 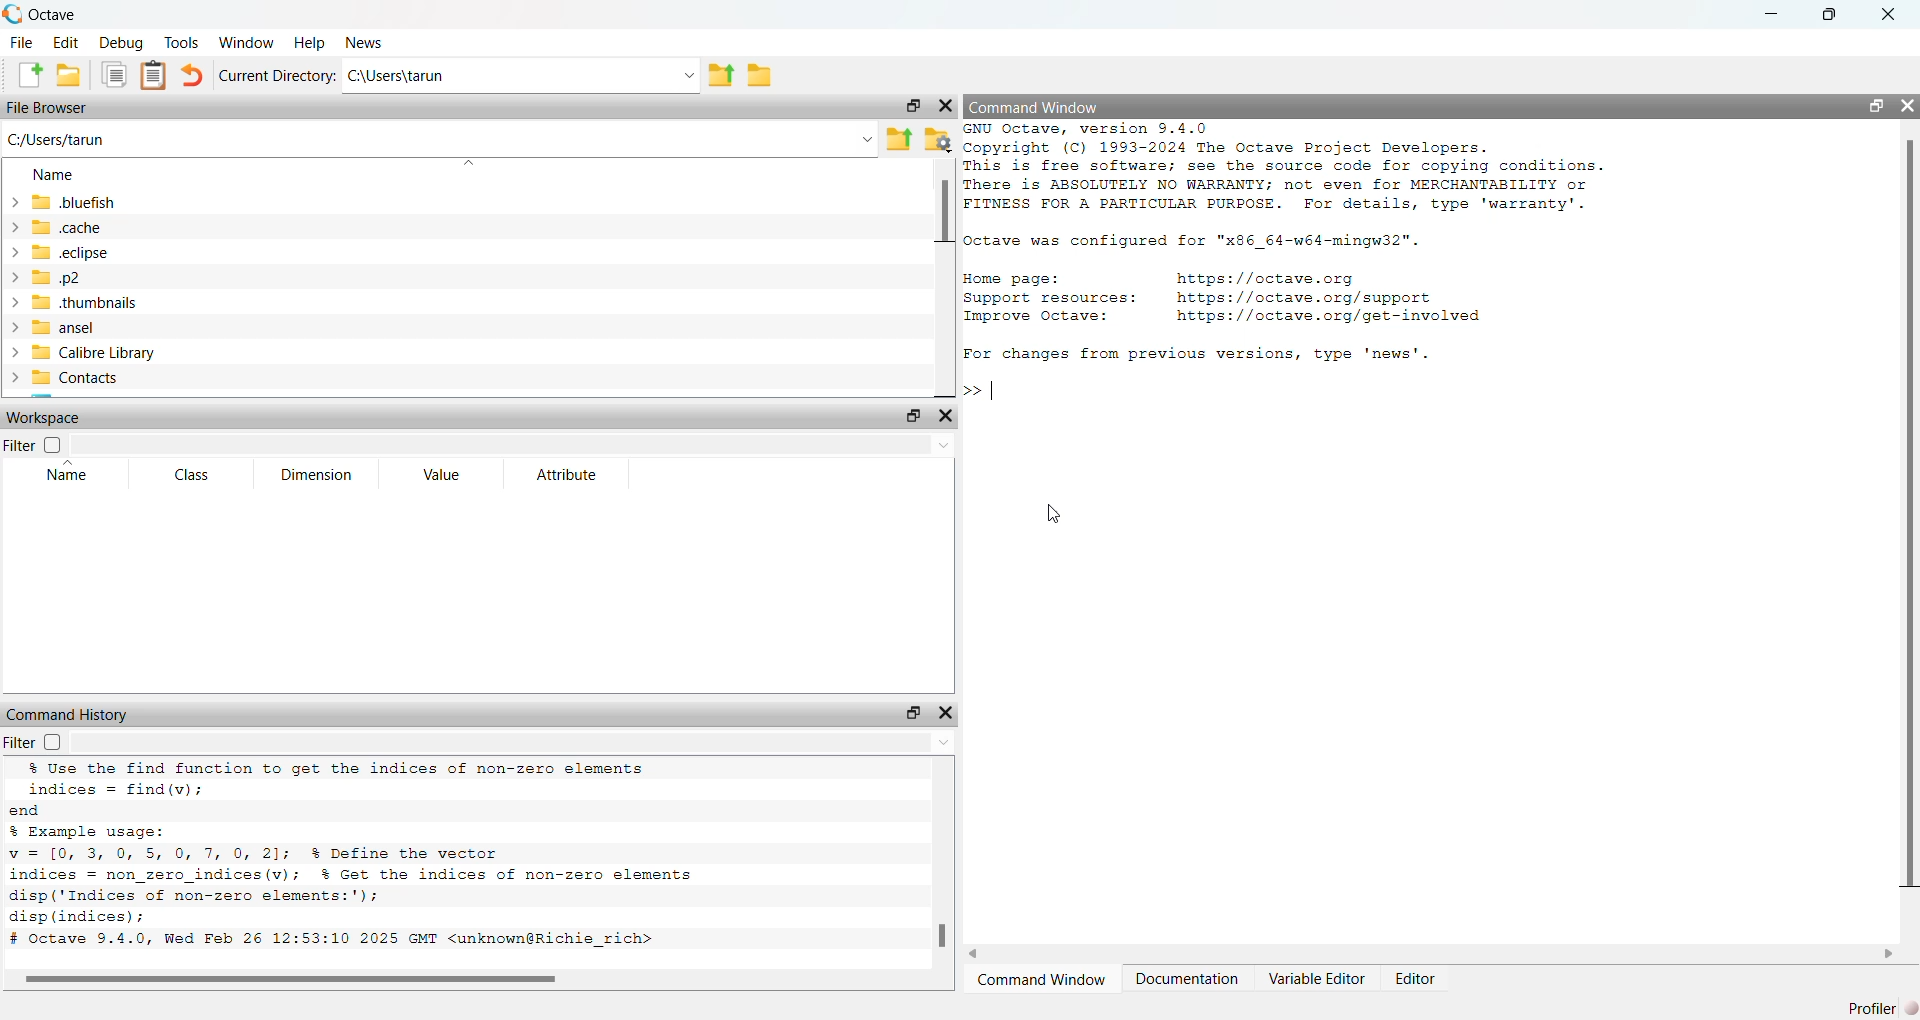 What do you see at coordinates (59, 330) in the screenshot?
I see `ansel` at bounding box center [59, 330].